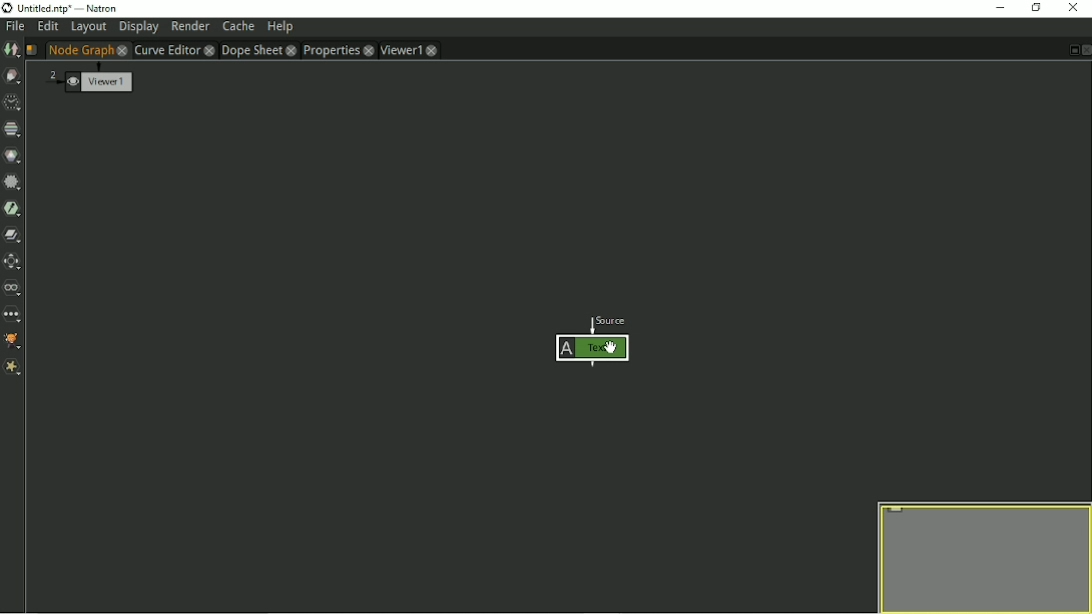 This screenshot has width=1092, height=614. What do you see at coordinates (13, 183) in the screenshot?
I see `Filter` at bounding box center [13, 183].